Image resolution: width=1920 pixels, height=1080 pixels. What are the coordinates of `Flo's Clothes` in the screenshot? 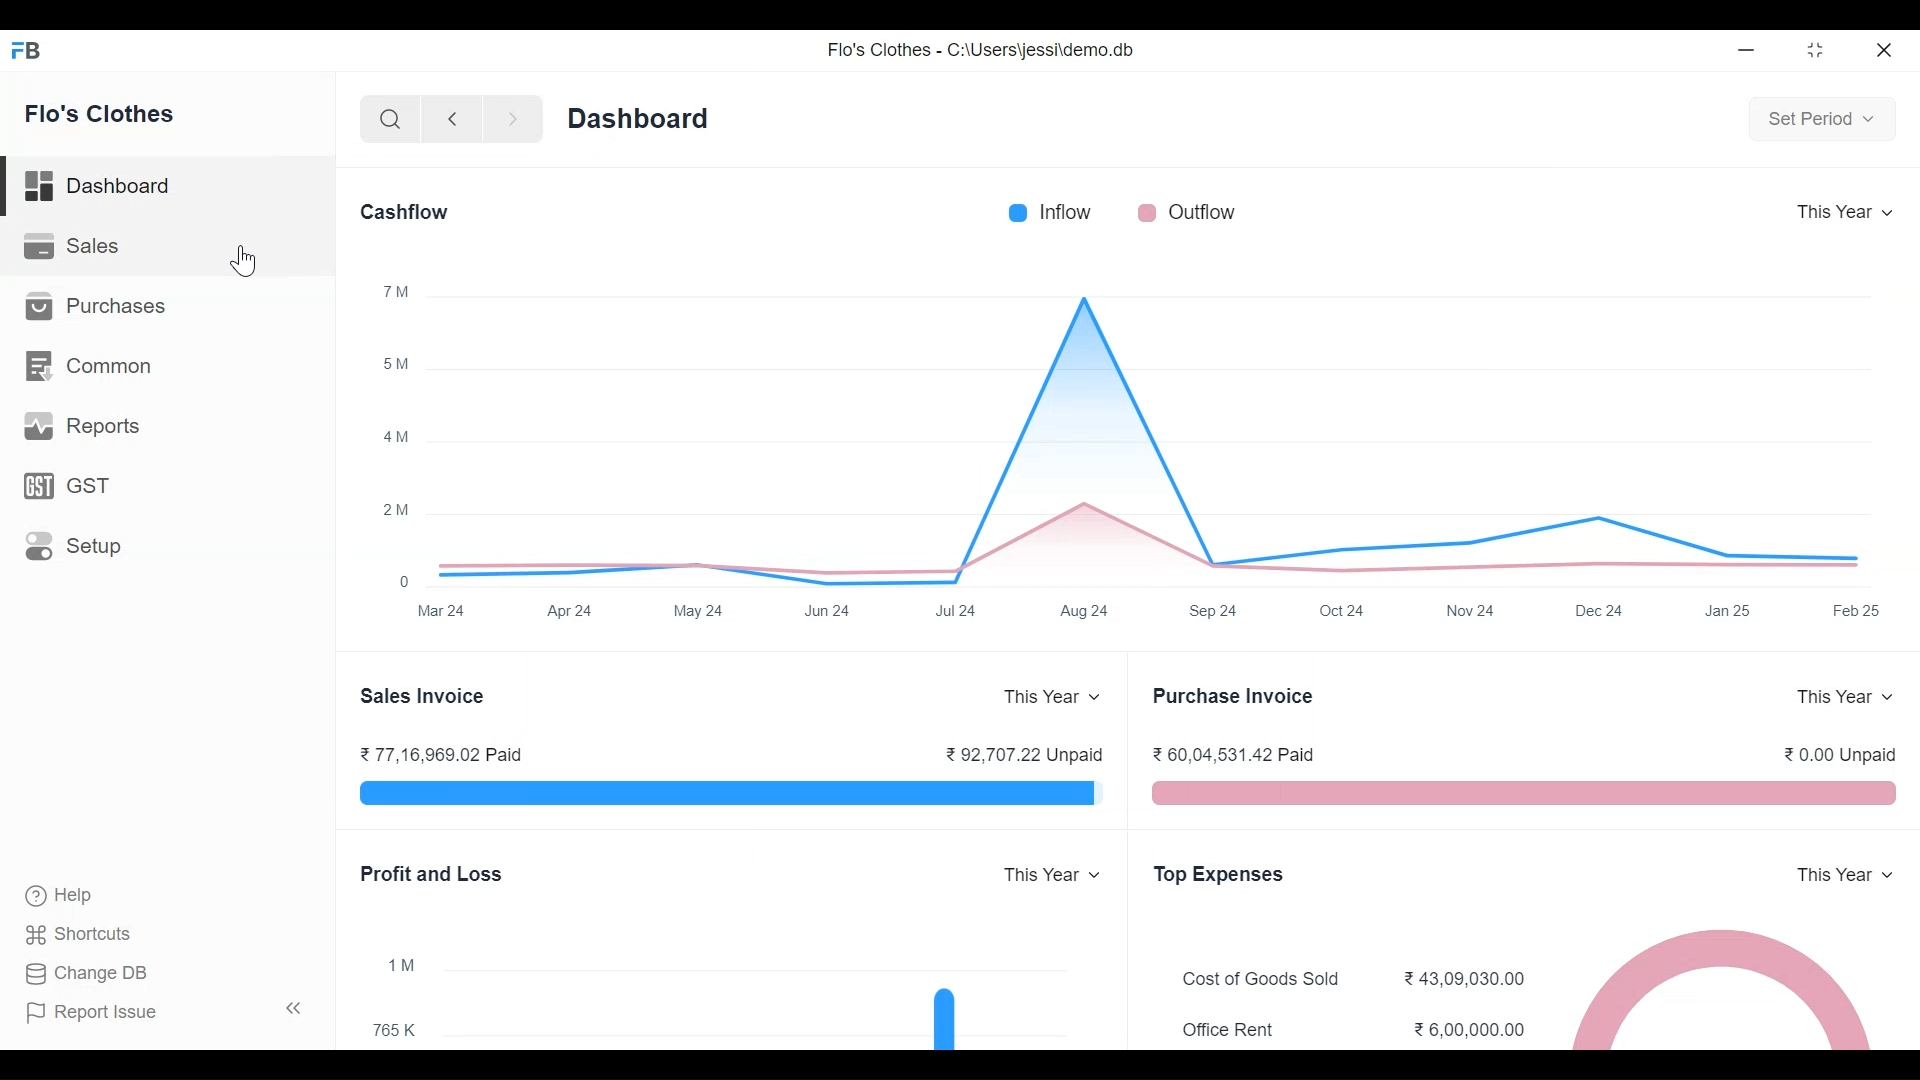 It's located at (102, 113).